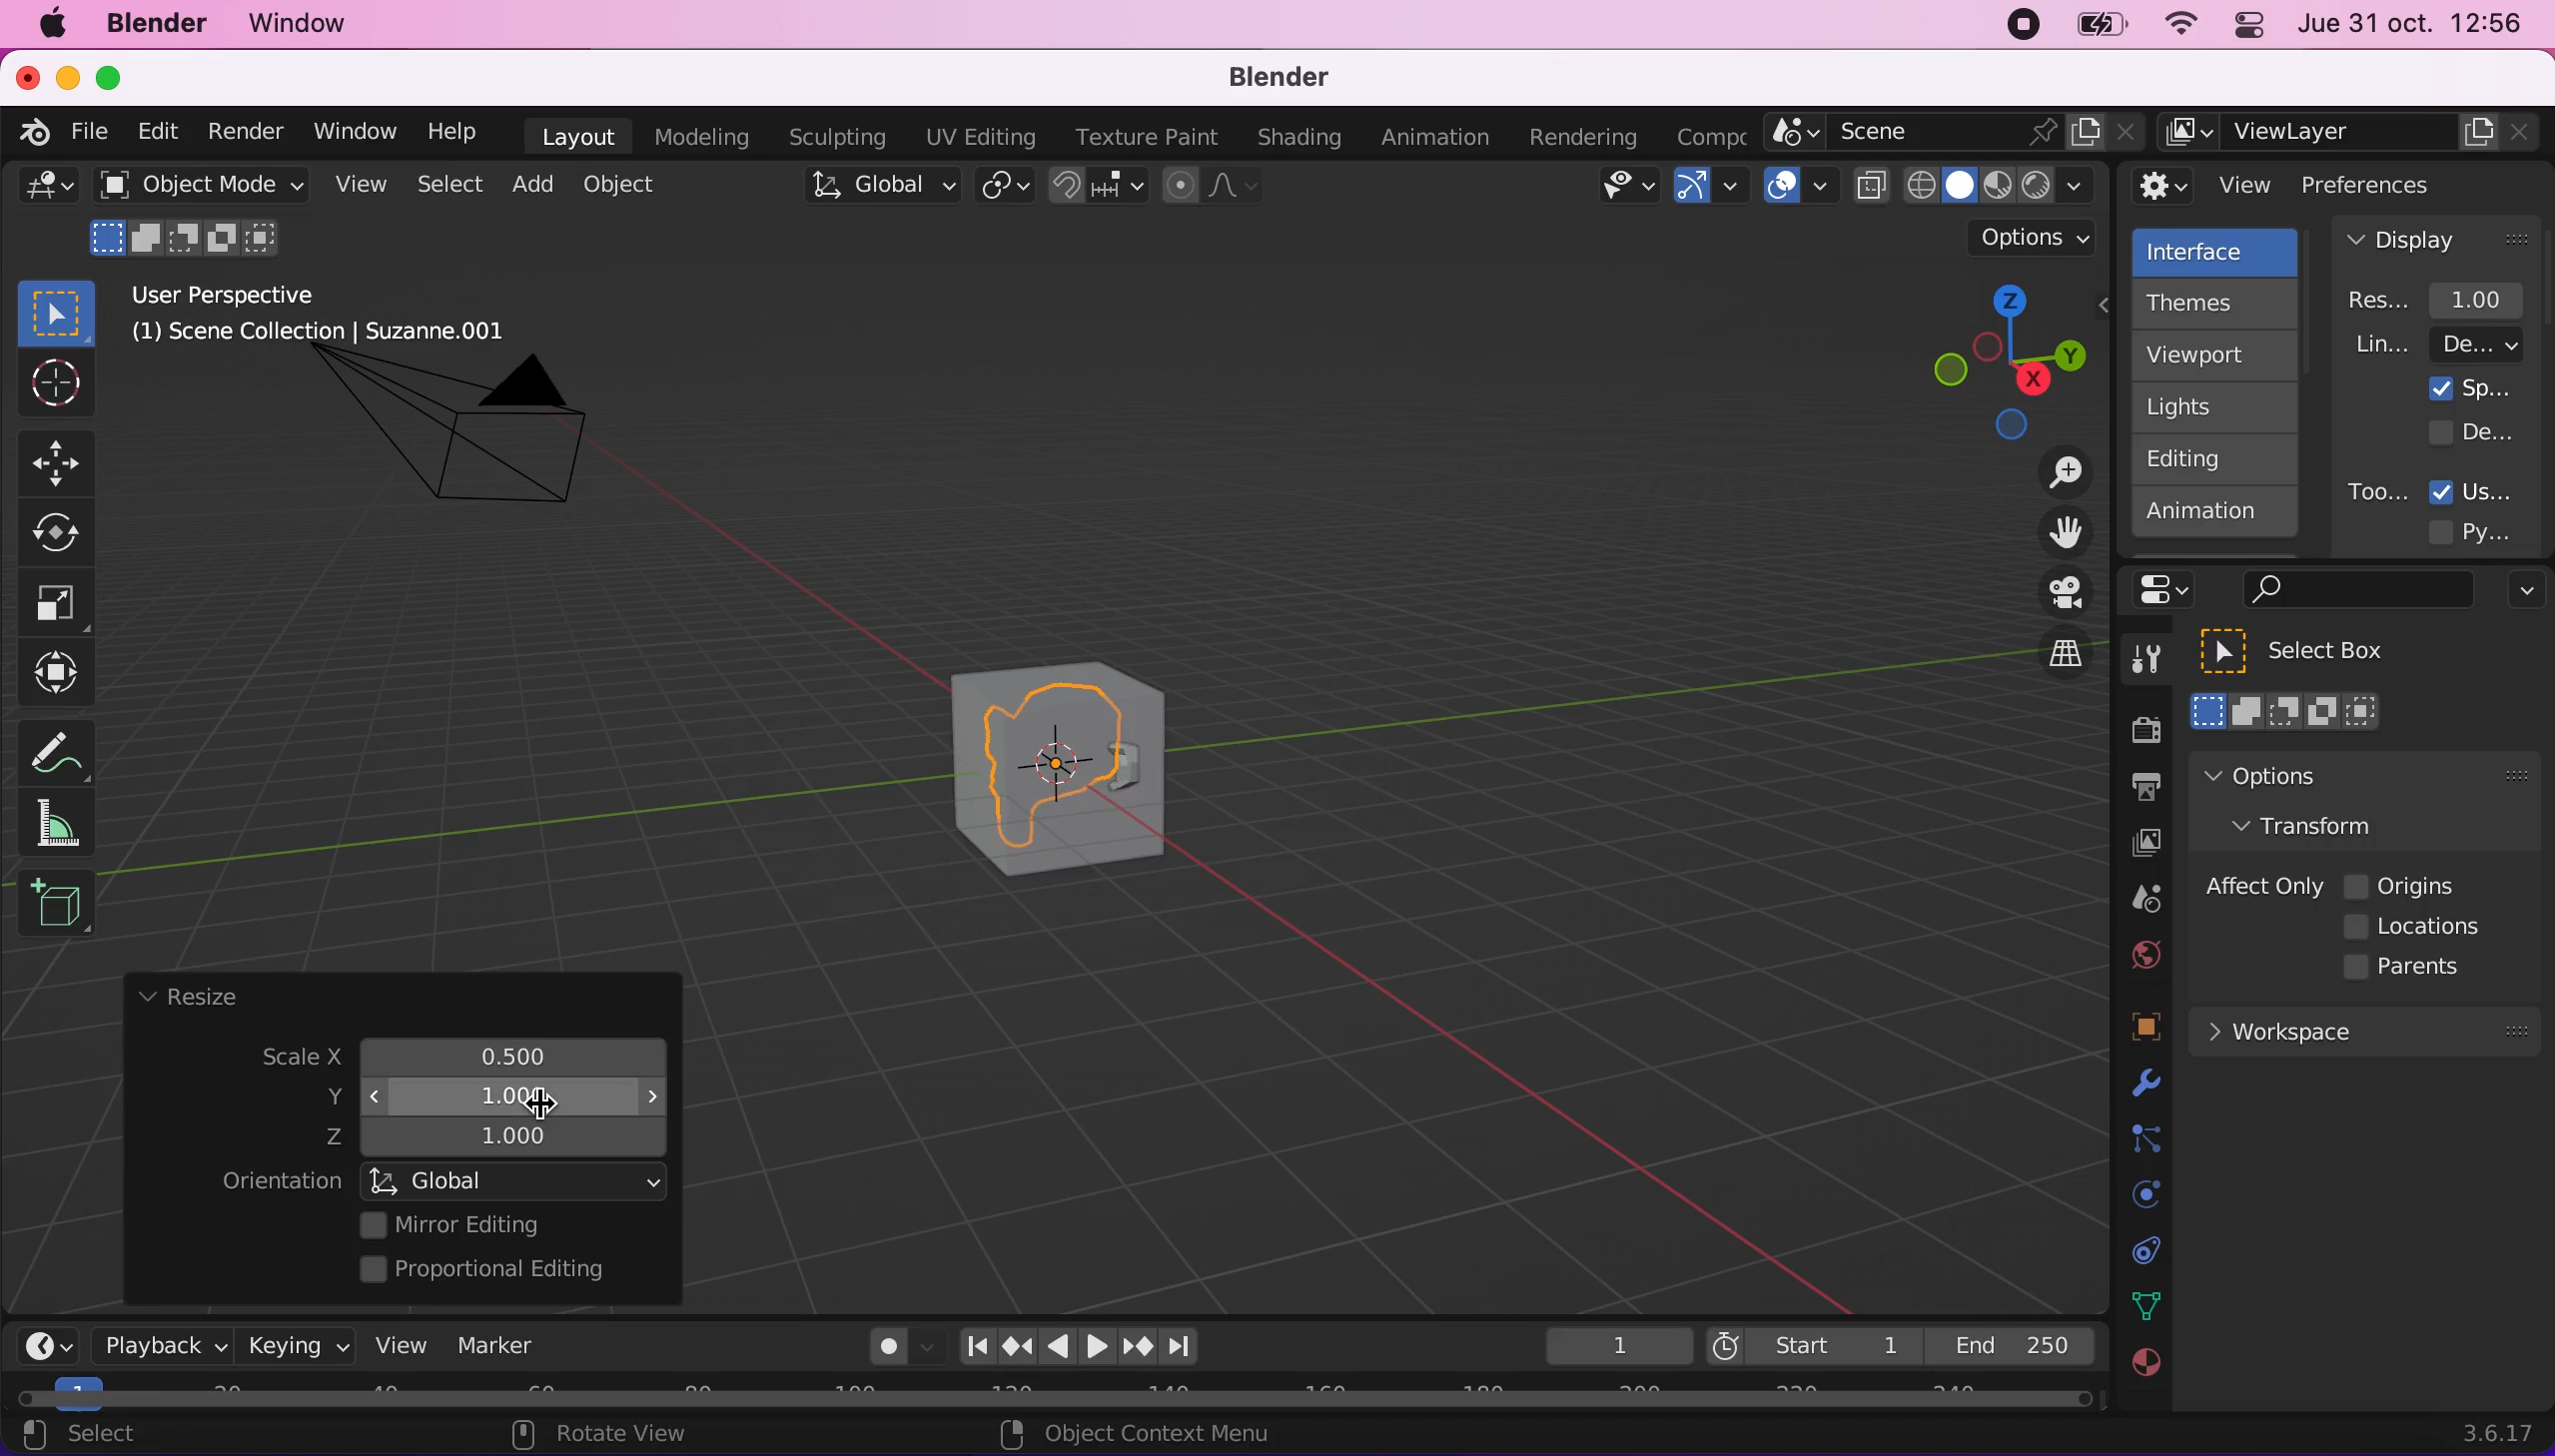 This screenshot has height=1456, width=2555. What do you see at coordinates (1616, 1347) in the screenshot?
I see `keyframe` at bounding box center [1616, 1347].